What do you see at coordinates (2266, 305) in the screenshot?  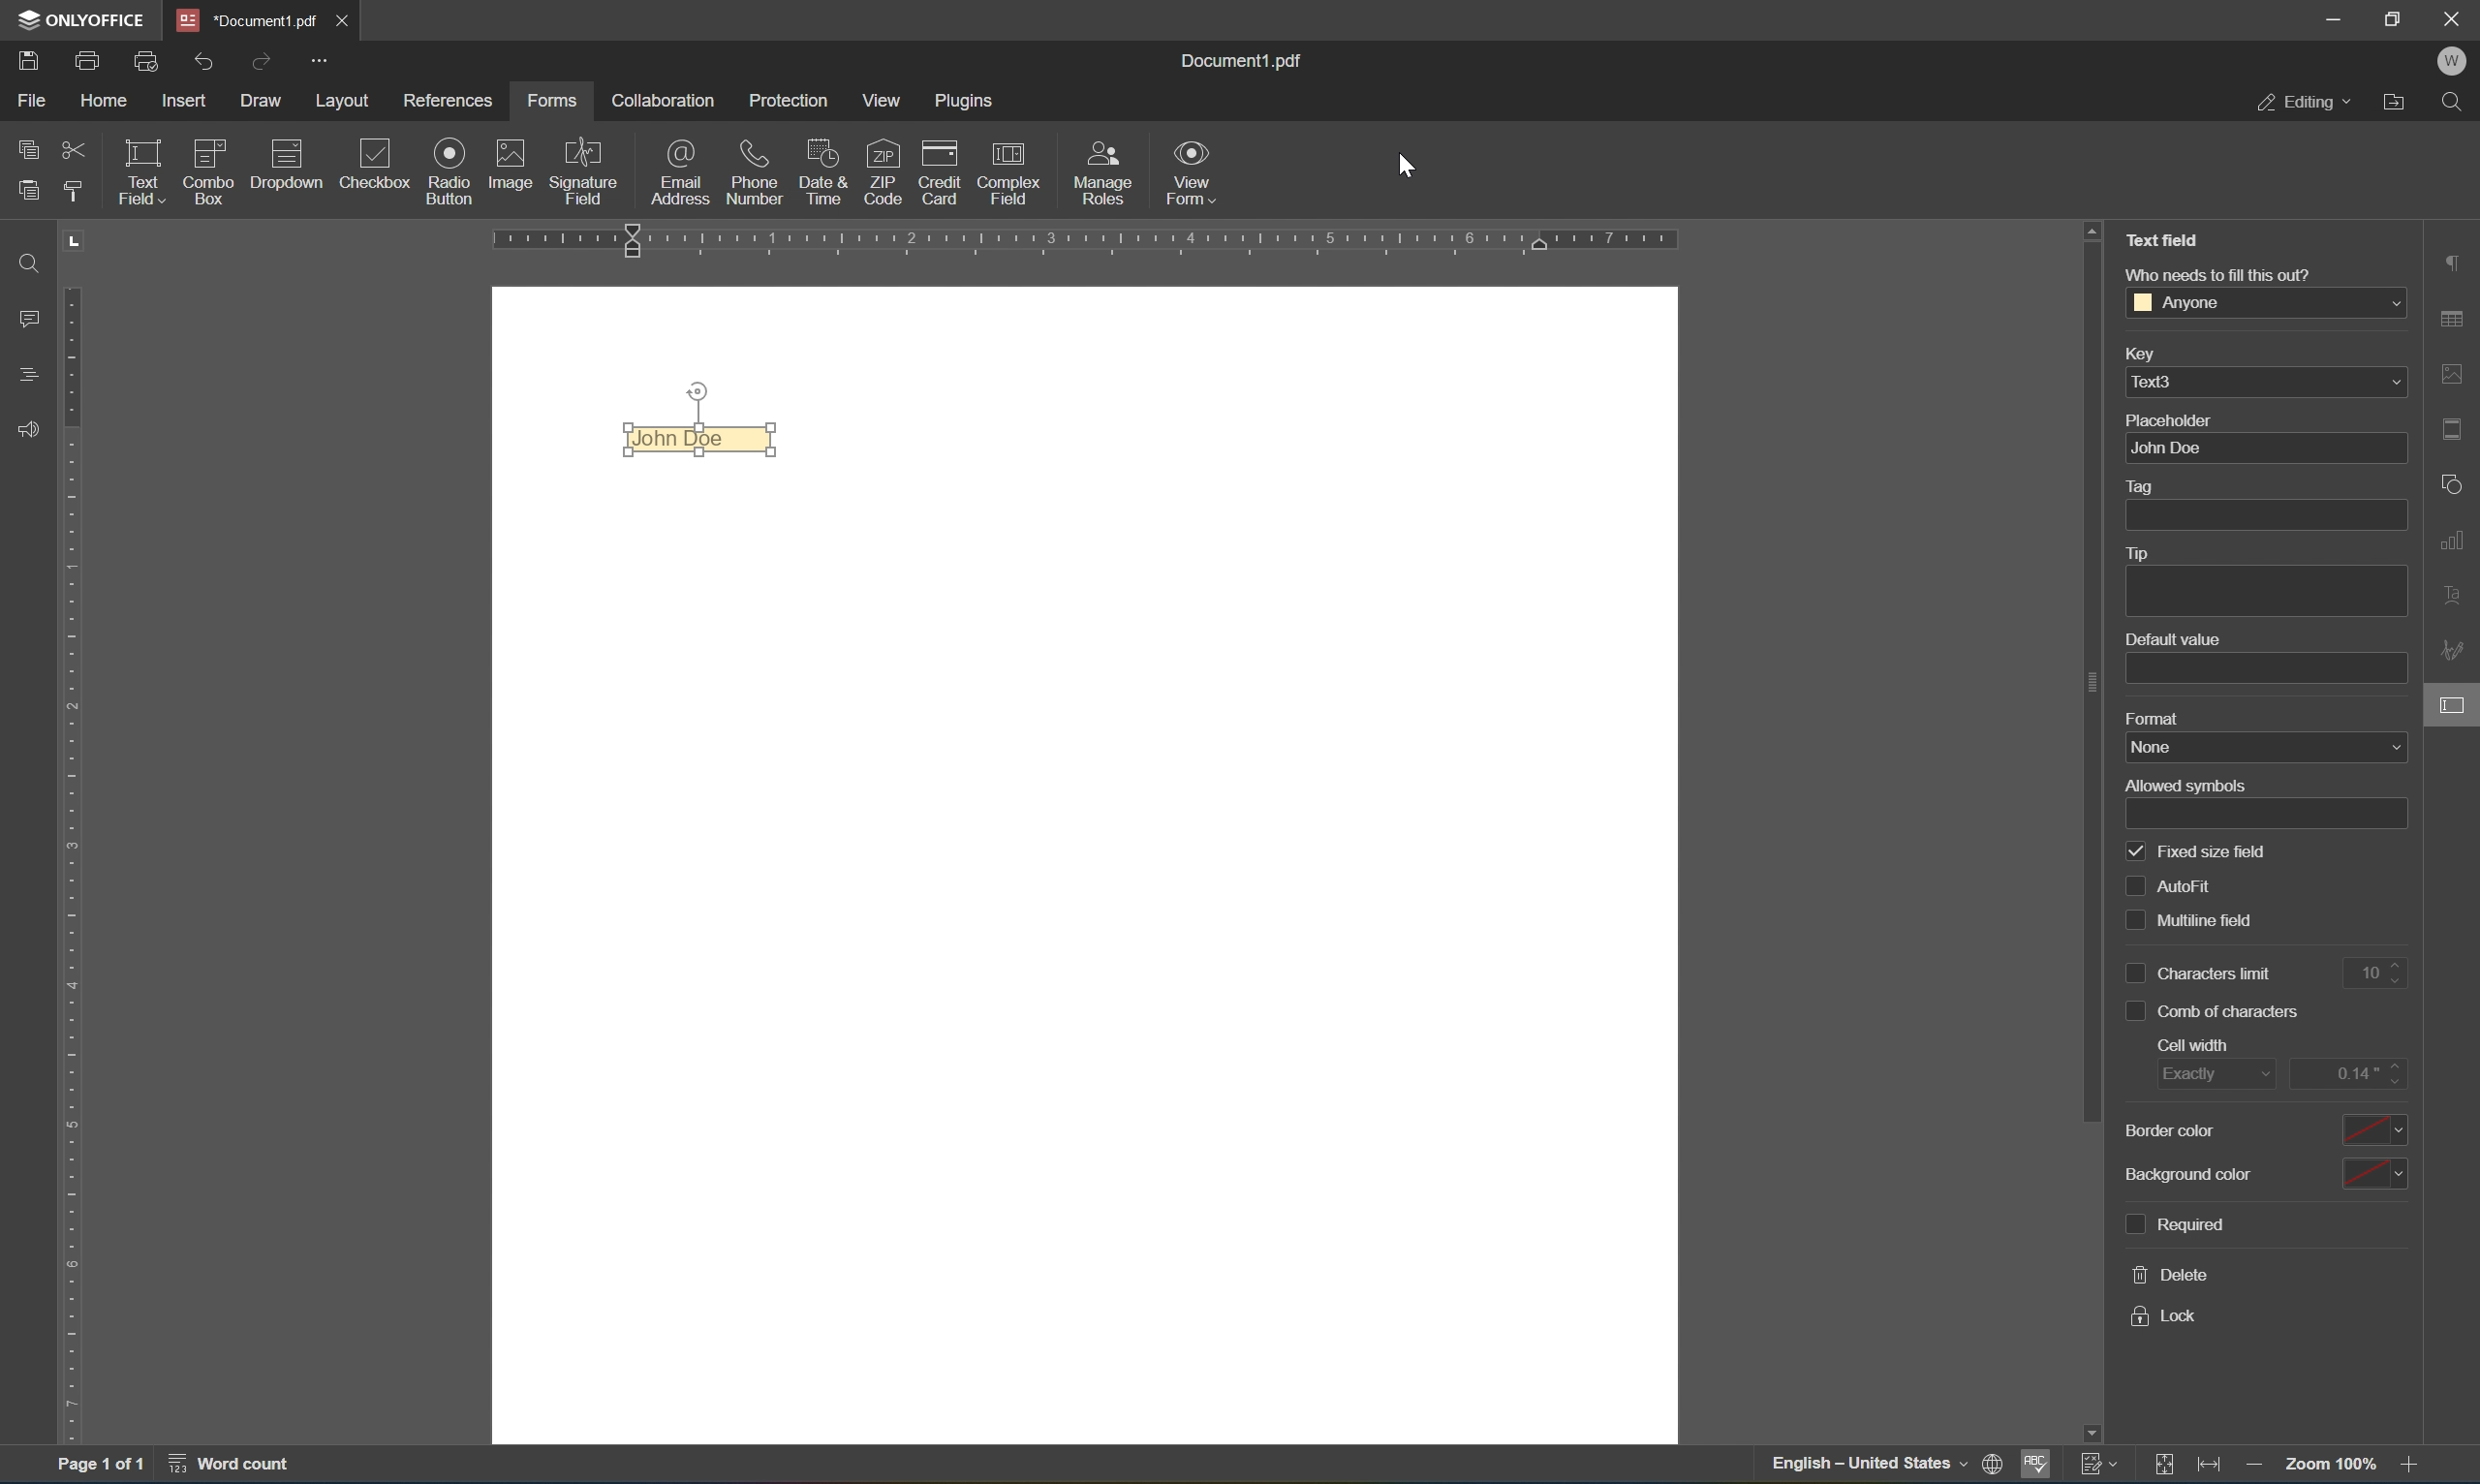 I see `anyone` at bounding box center [2266, 305].